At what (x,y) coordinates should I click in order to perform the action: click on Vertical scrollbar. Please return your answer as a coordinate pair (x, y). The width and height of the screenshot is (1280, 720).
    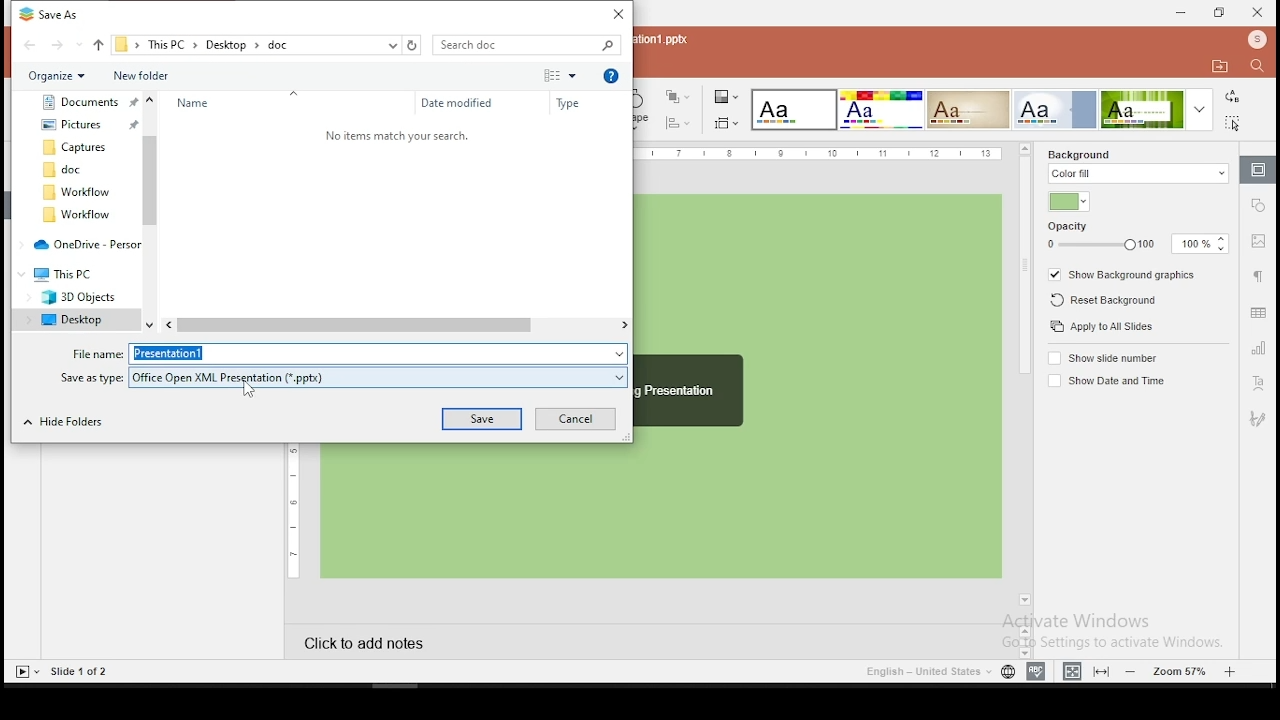
    Looking at the image, I should click on (151, 211).